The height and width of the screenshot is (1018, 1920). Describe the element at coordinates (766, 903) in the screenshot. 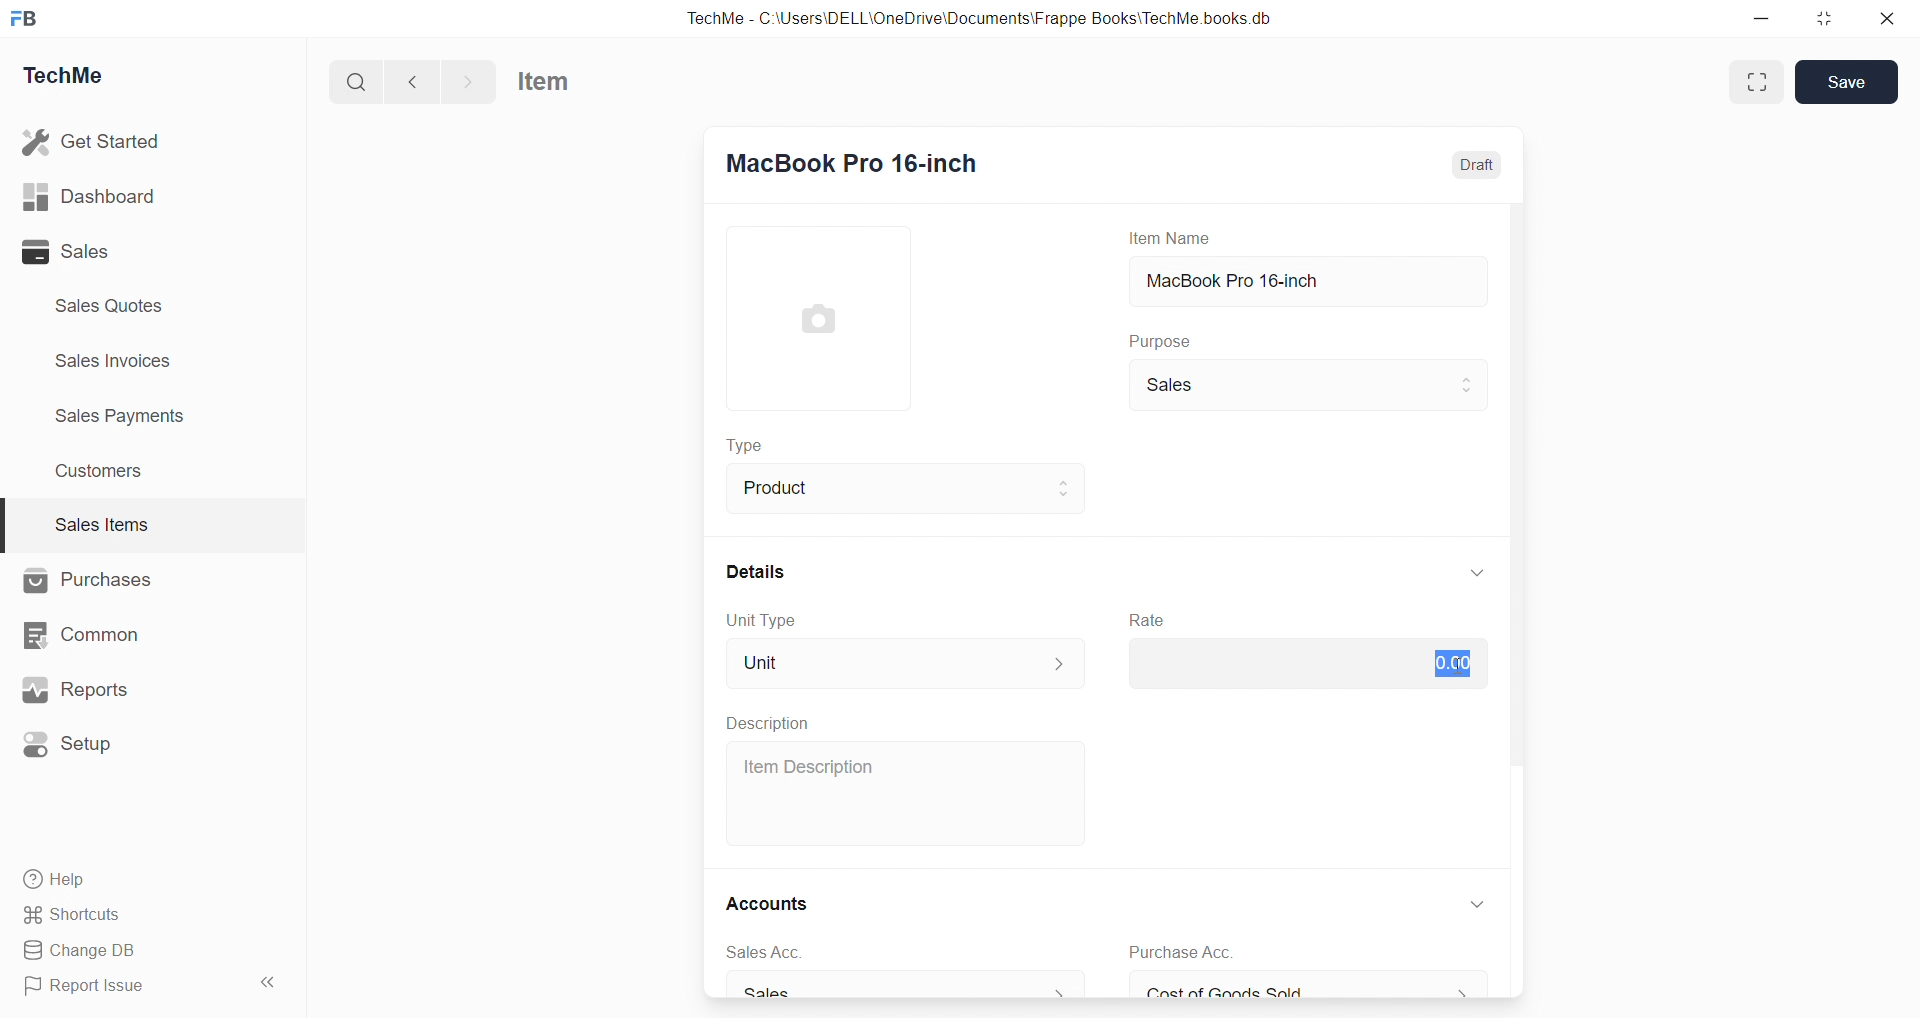

I see `Accounts` at that location.